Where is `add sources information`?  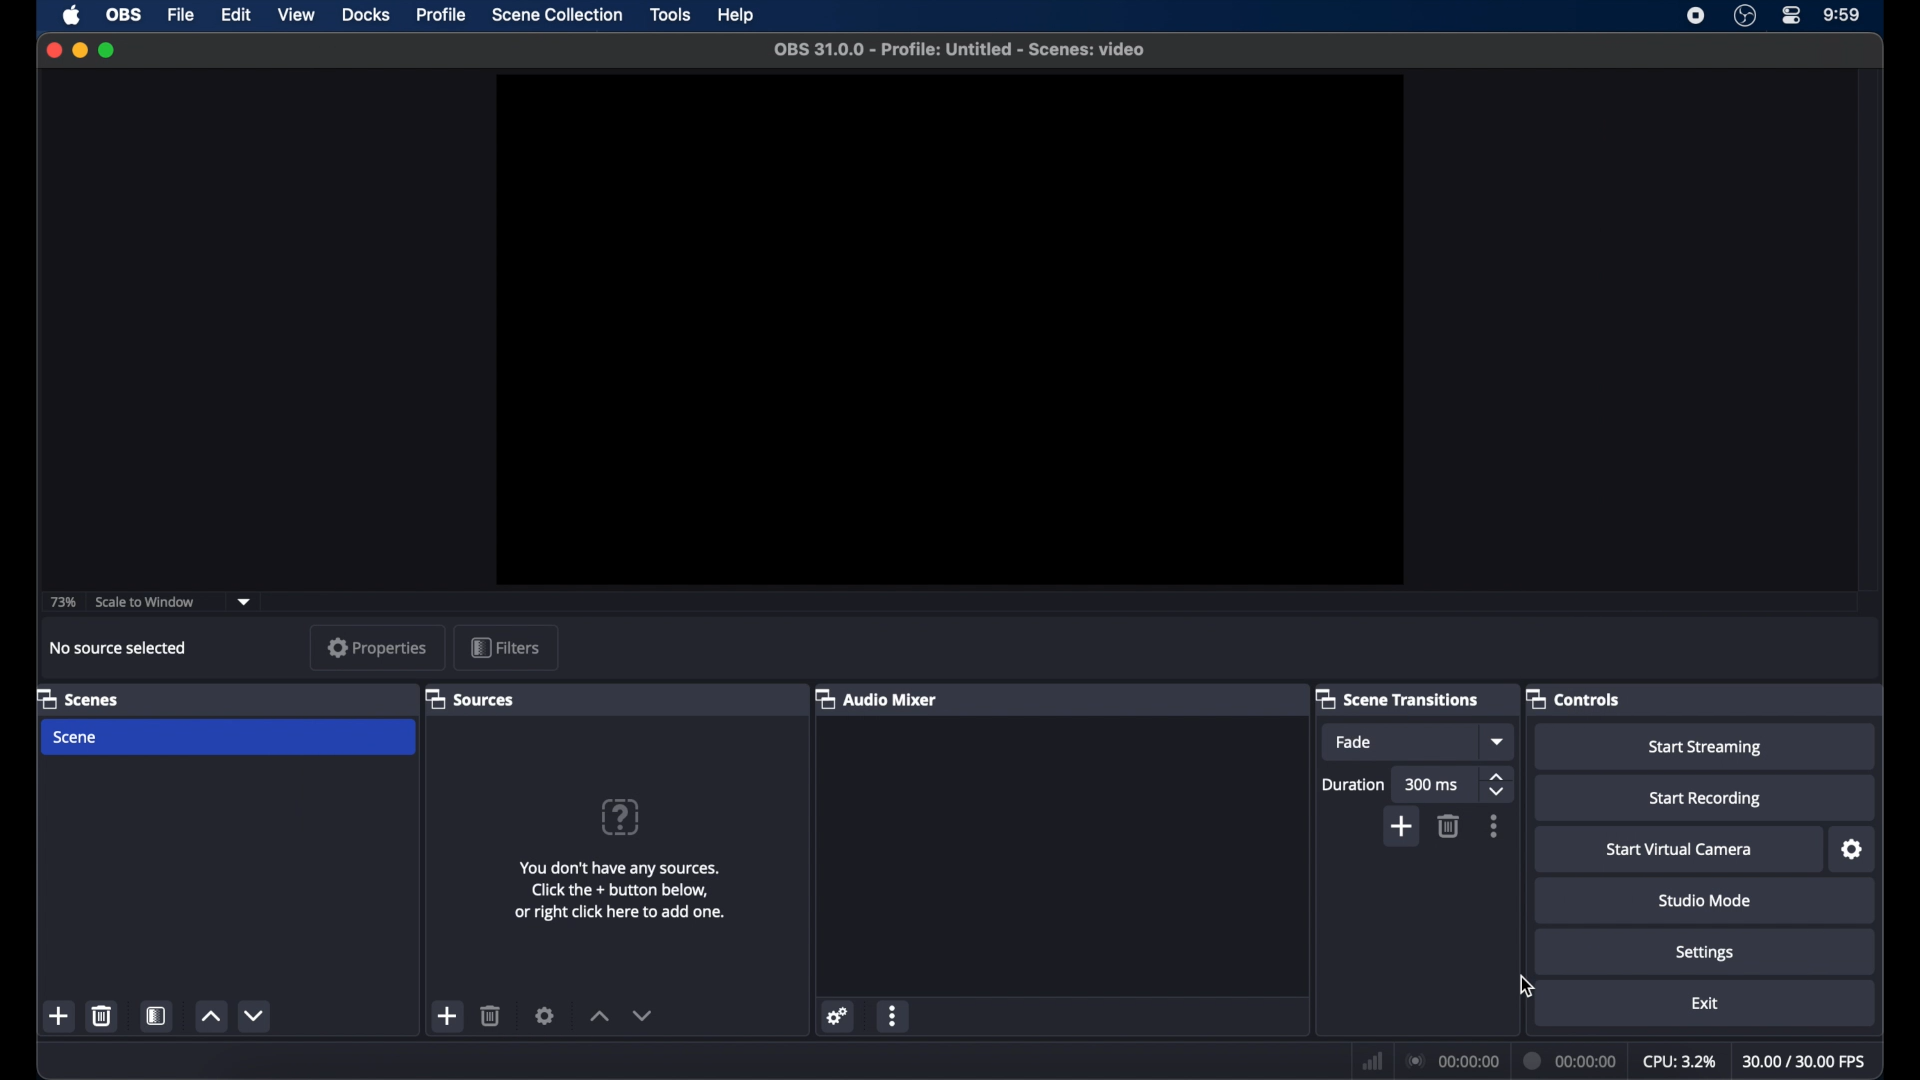 add sources information is located at coordinates (622, 890).